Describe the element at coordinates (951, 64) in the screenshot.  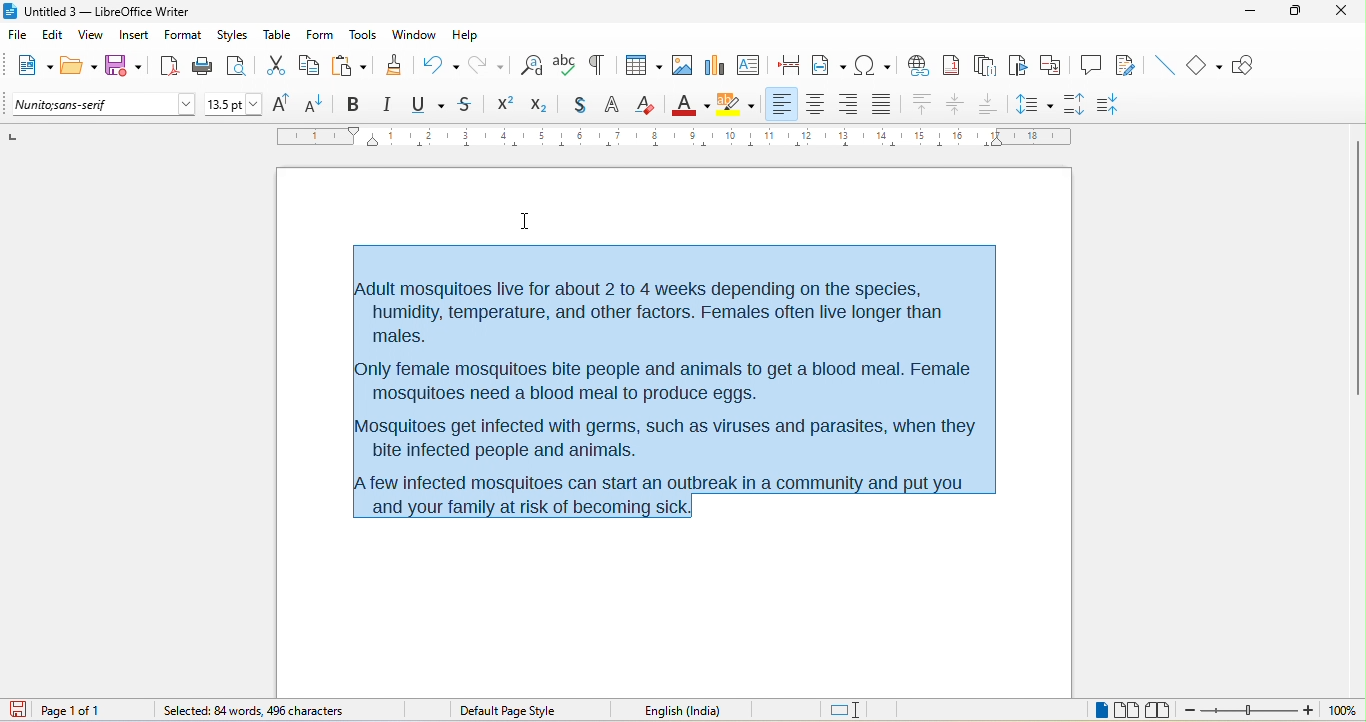
I see `footnote` at that location.